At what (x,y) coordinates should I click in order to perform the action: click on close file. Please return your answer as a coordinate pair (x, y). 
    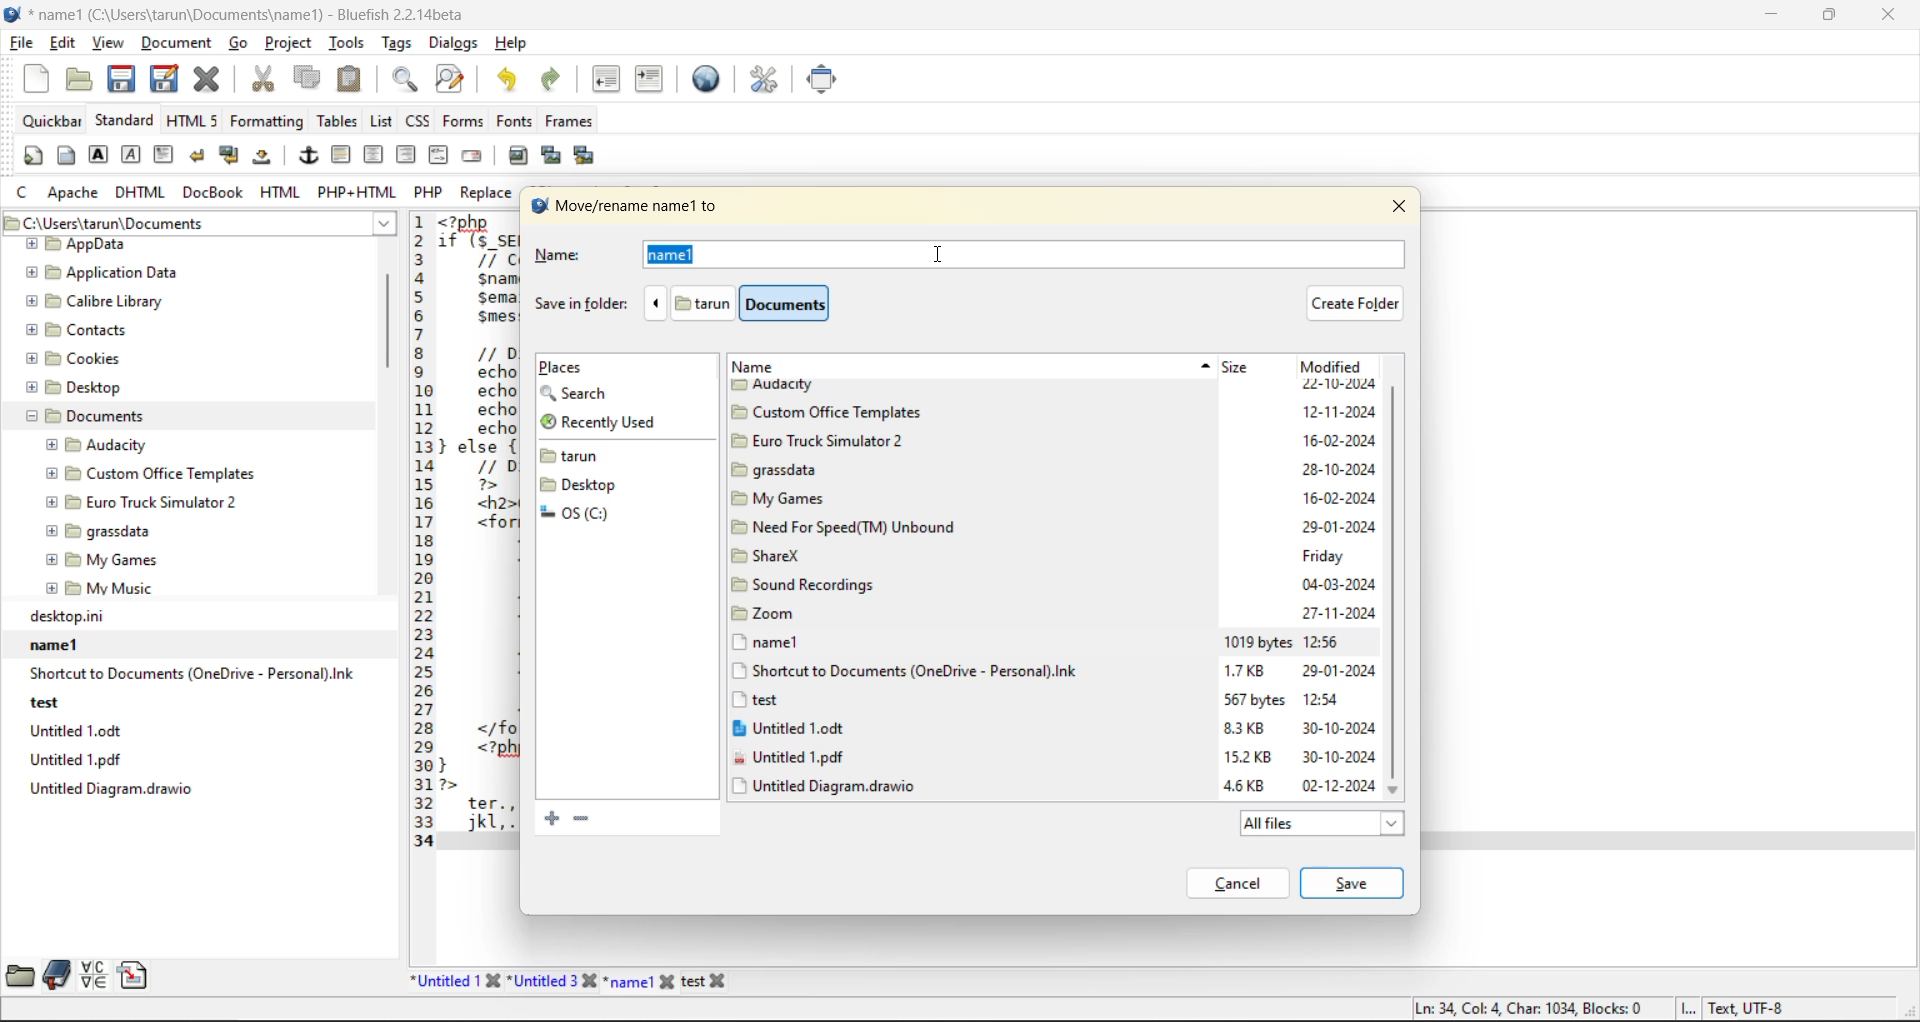
    Looking at the image, I should click on (207, 79).